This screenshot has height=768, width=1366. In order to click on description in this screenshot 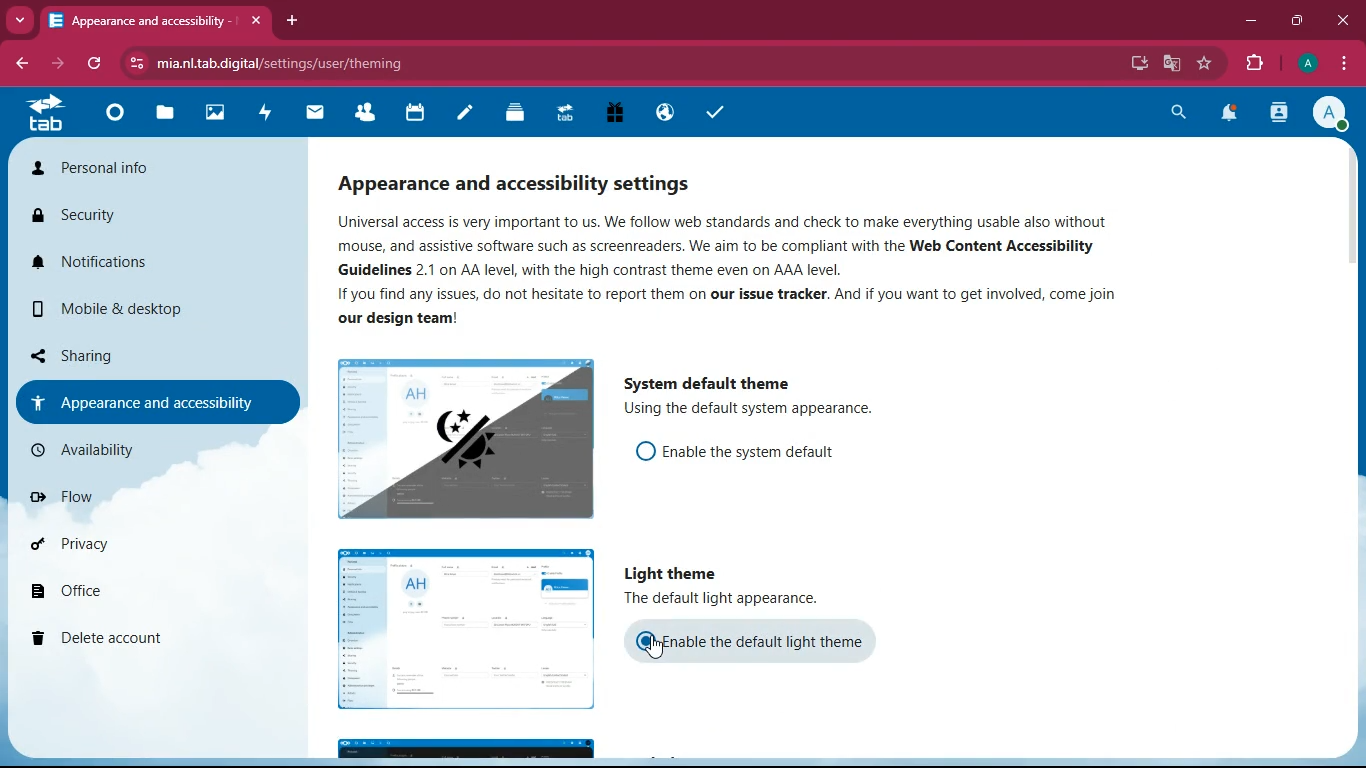, I will do `click(756, 272)`.